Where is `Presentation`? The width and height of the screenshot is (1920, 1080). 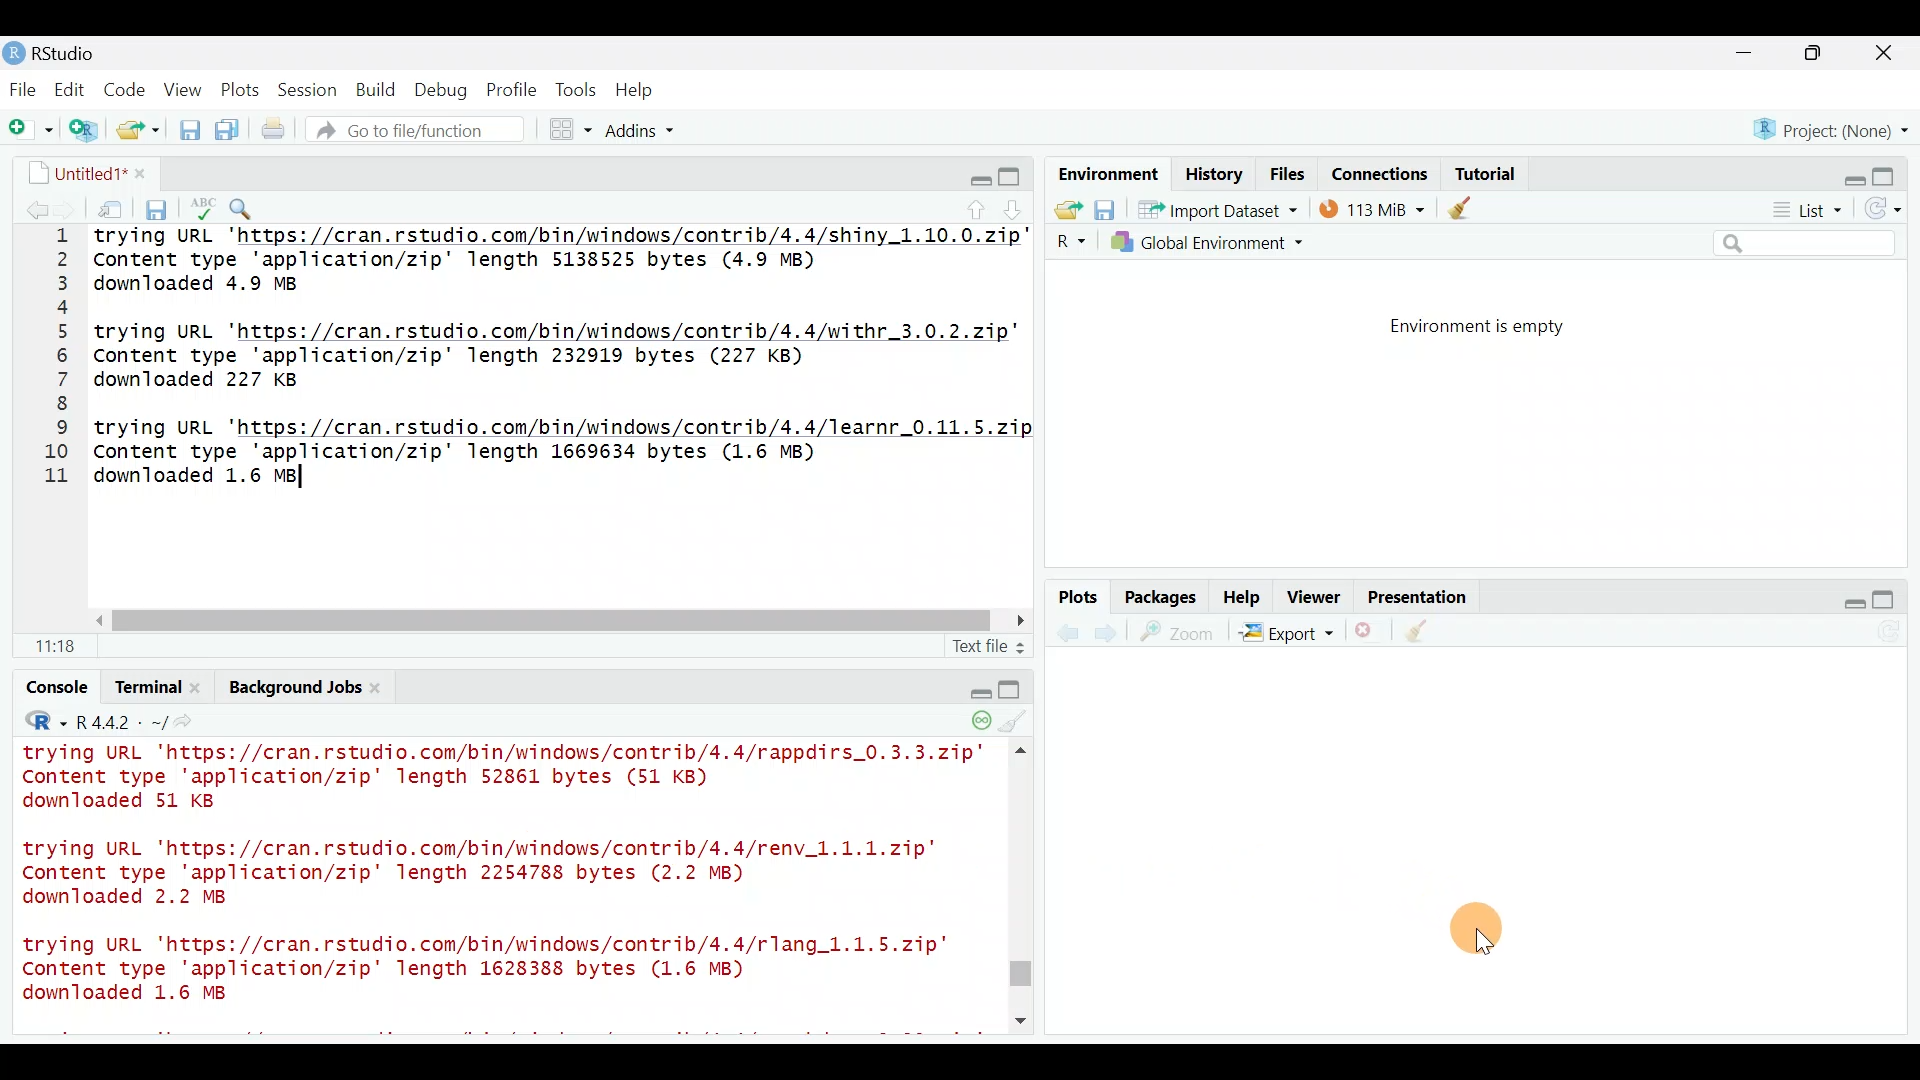 Presentation is located at coordinates (1421, 598).